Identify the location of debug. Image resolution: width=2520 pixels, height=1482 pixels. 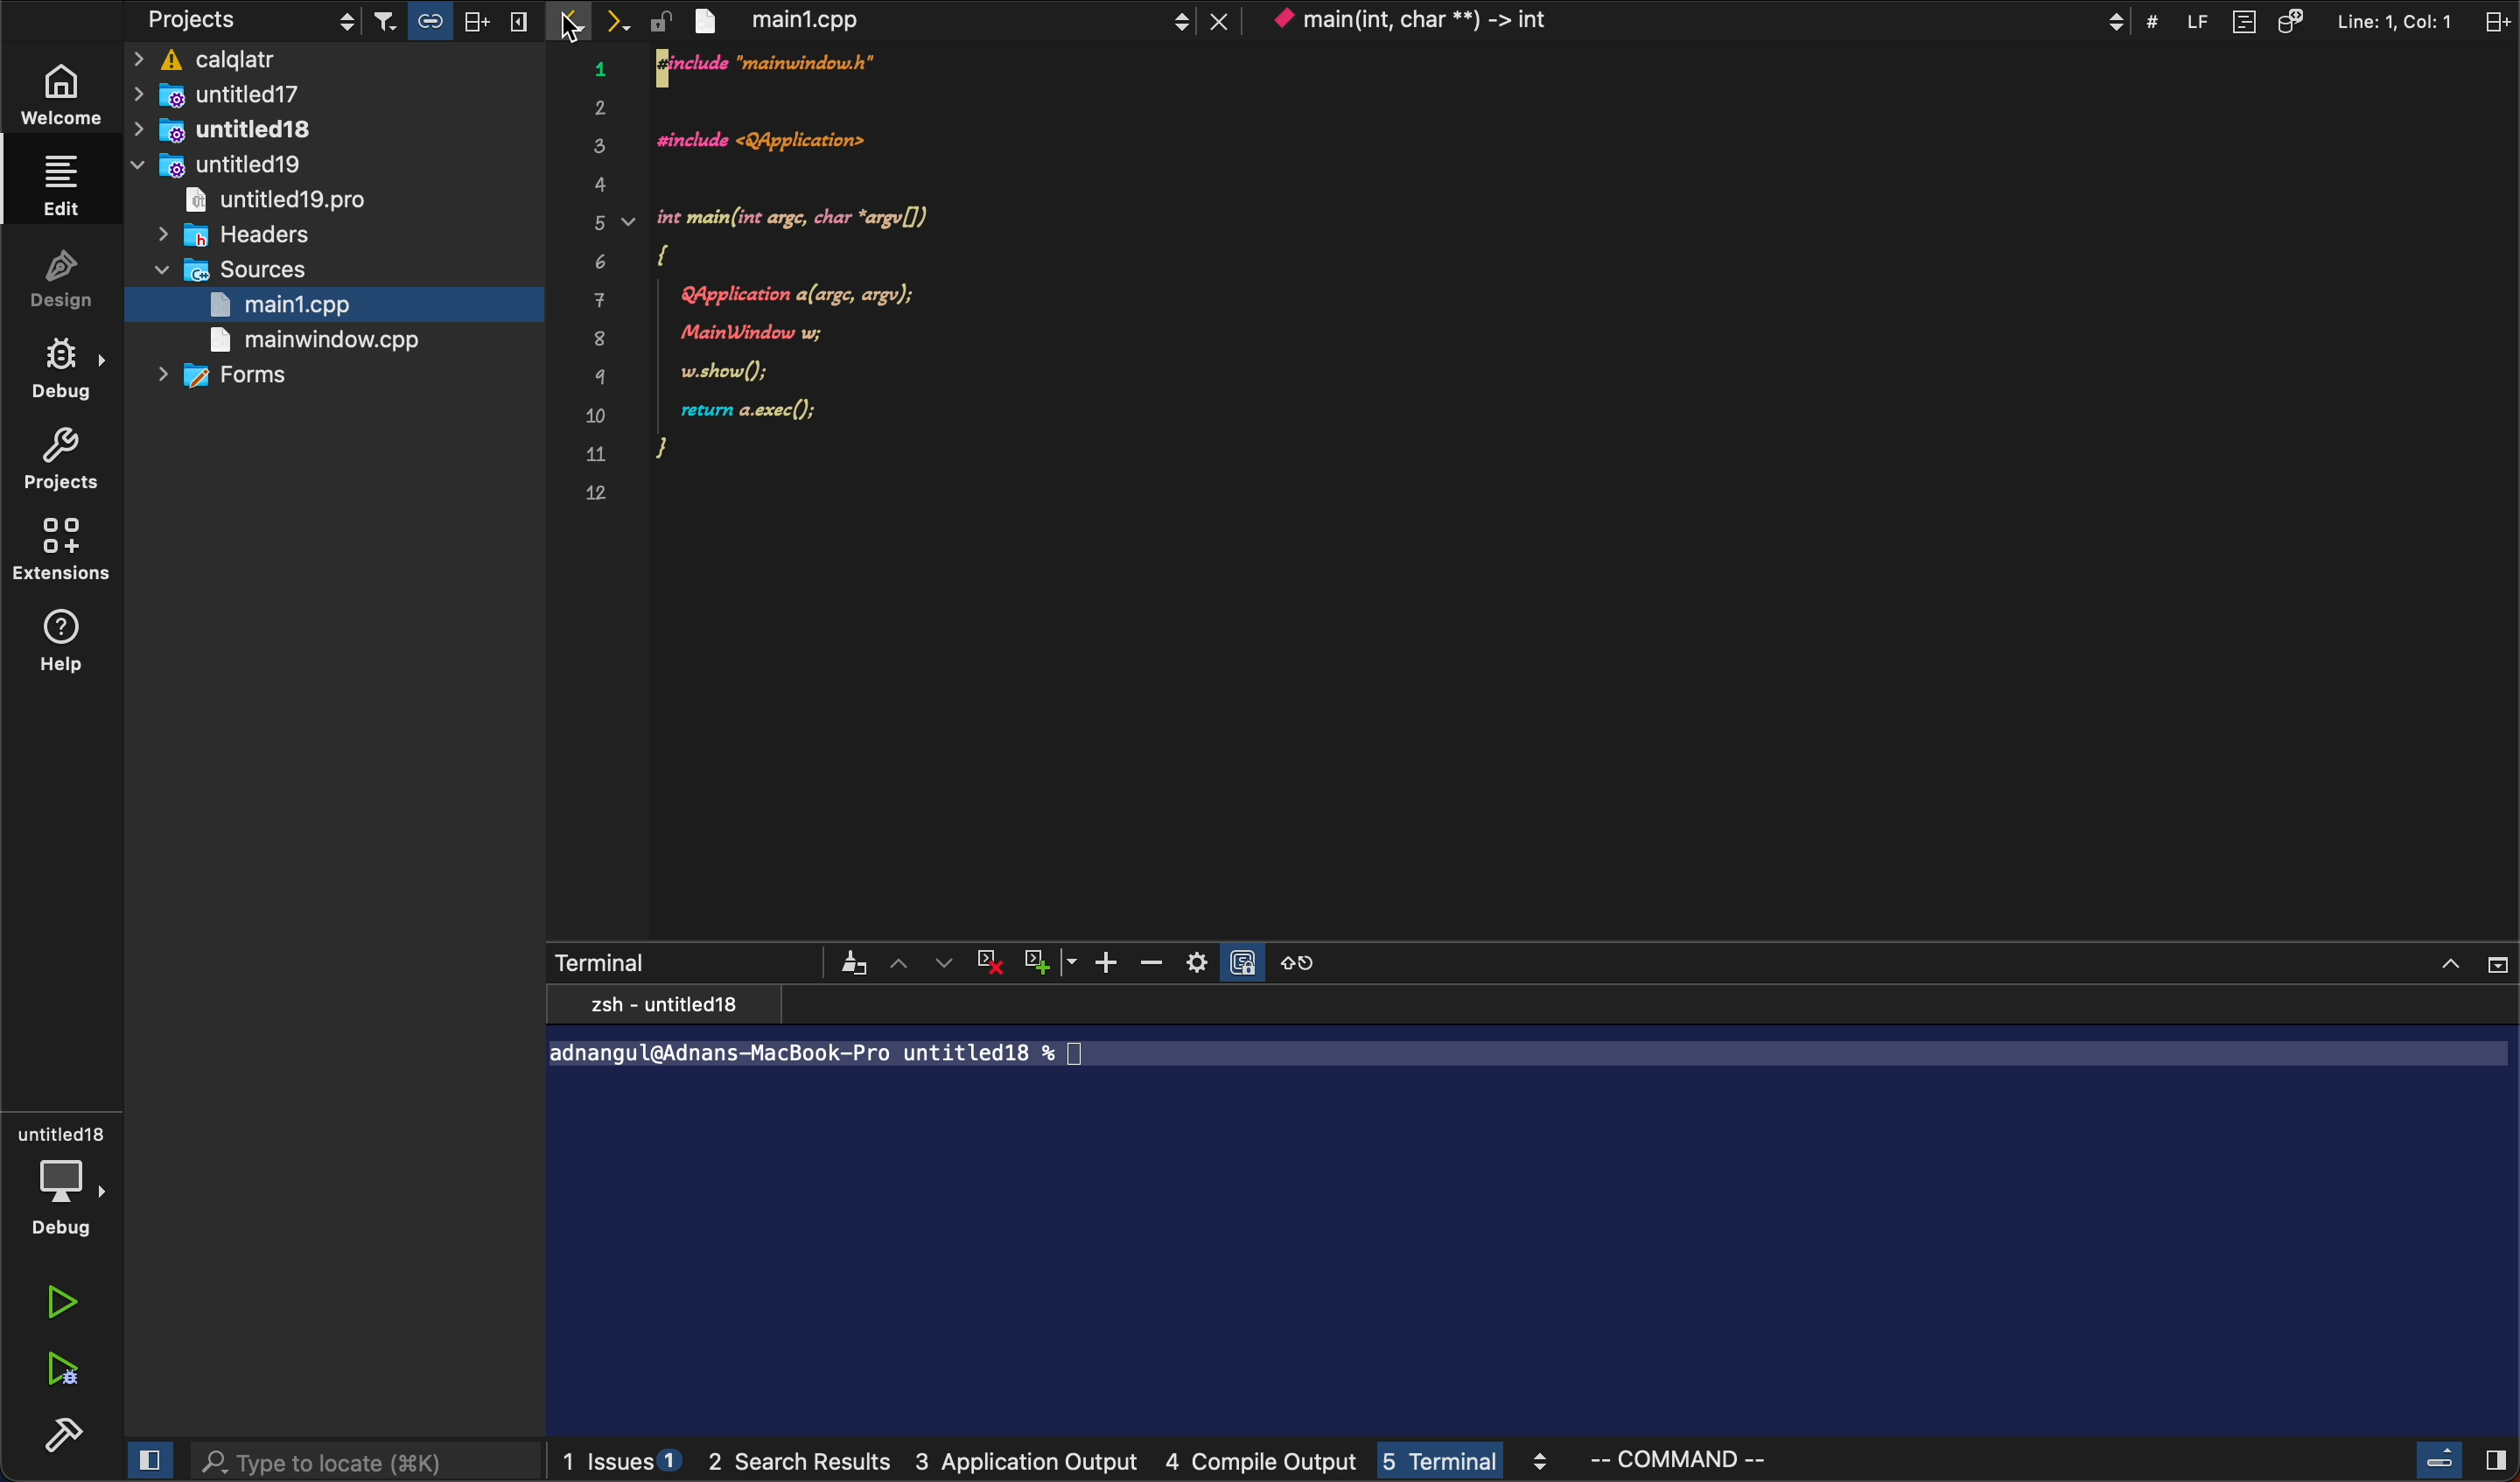
(62, 1180).